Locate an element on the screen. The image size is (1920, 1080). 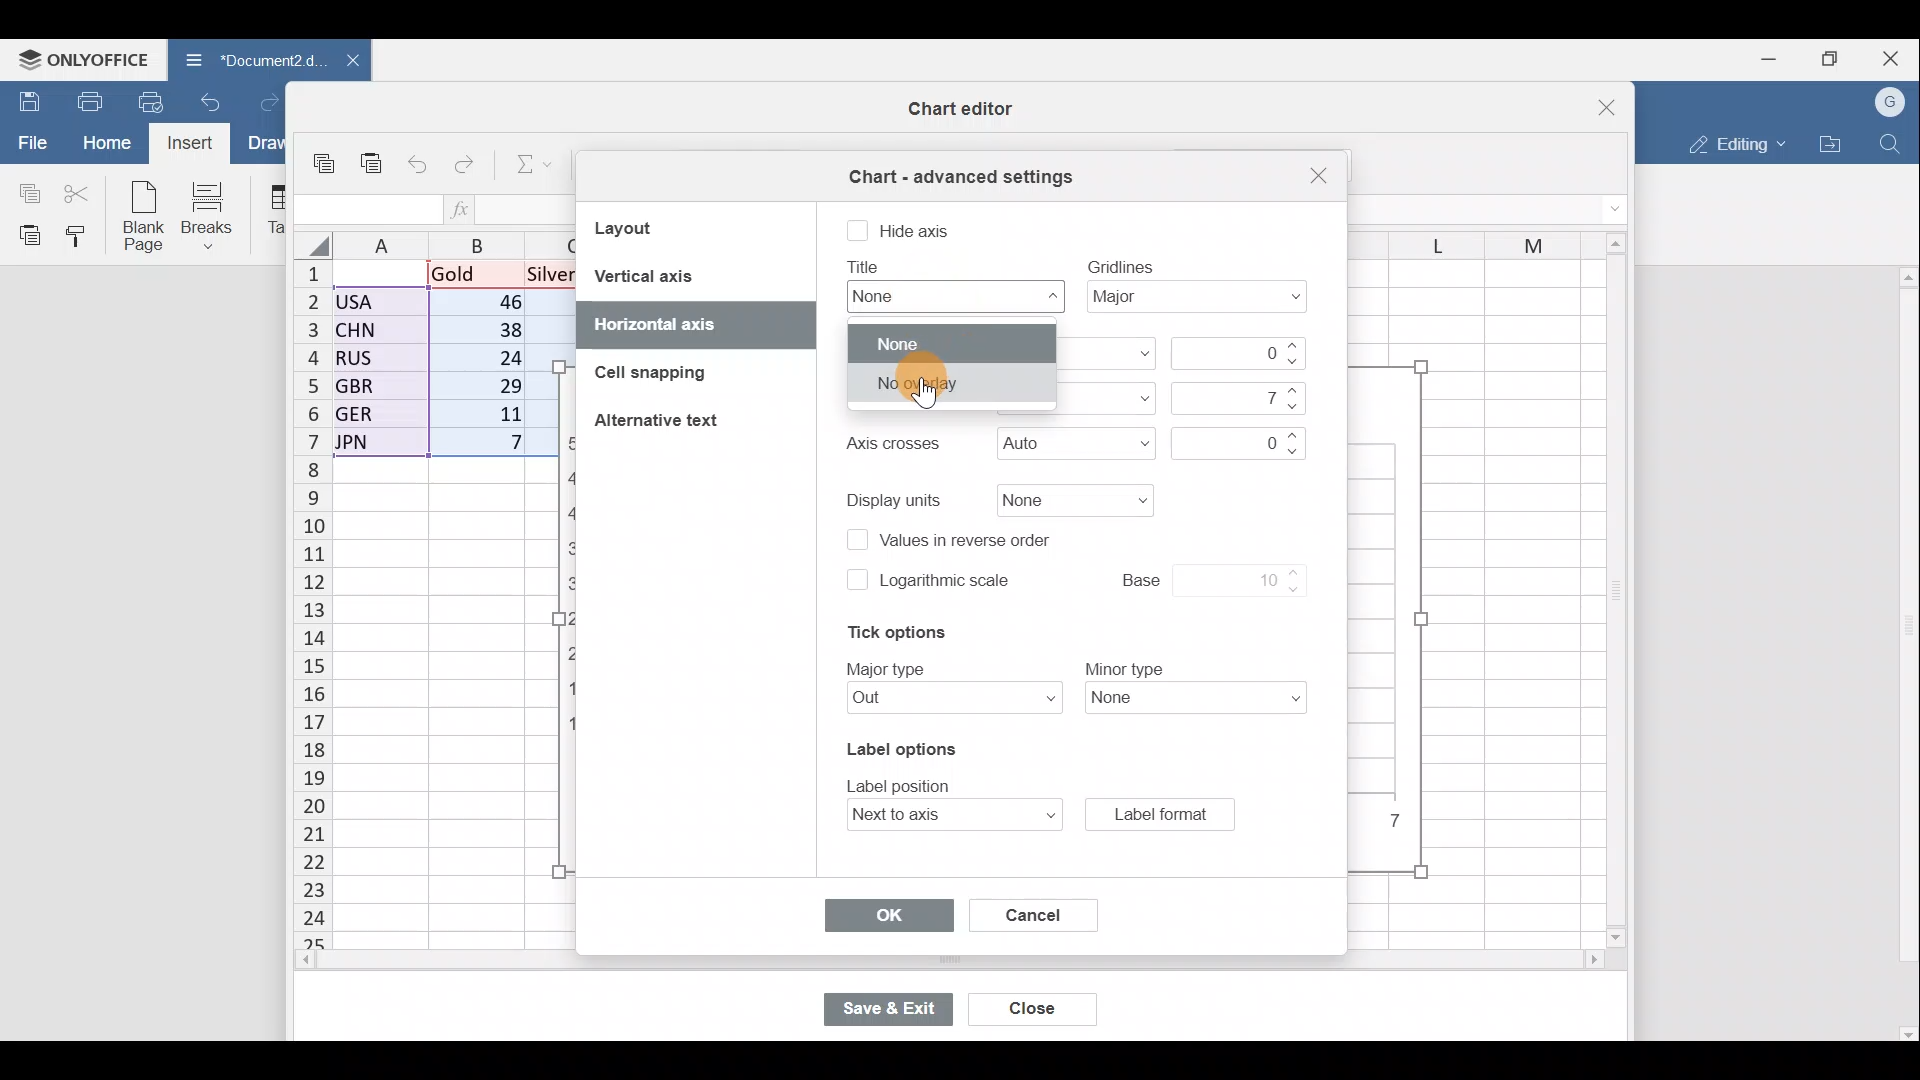
Close is located at coordinates (1894, 55).